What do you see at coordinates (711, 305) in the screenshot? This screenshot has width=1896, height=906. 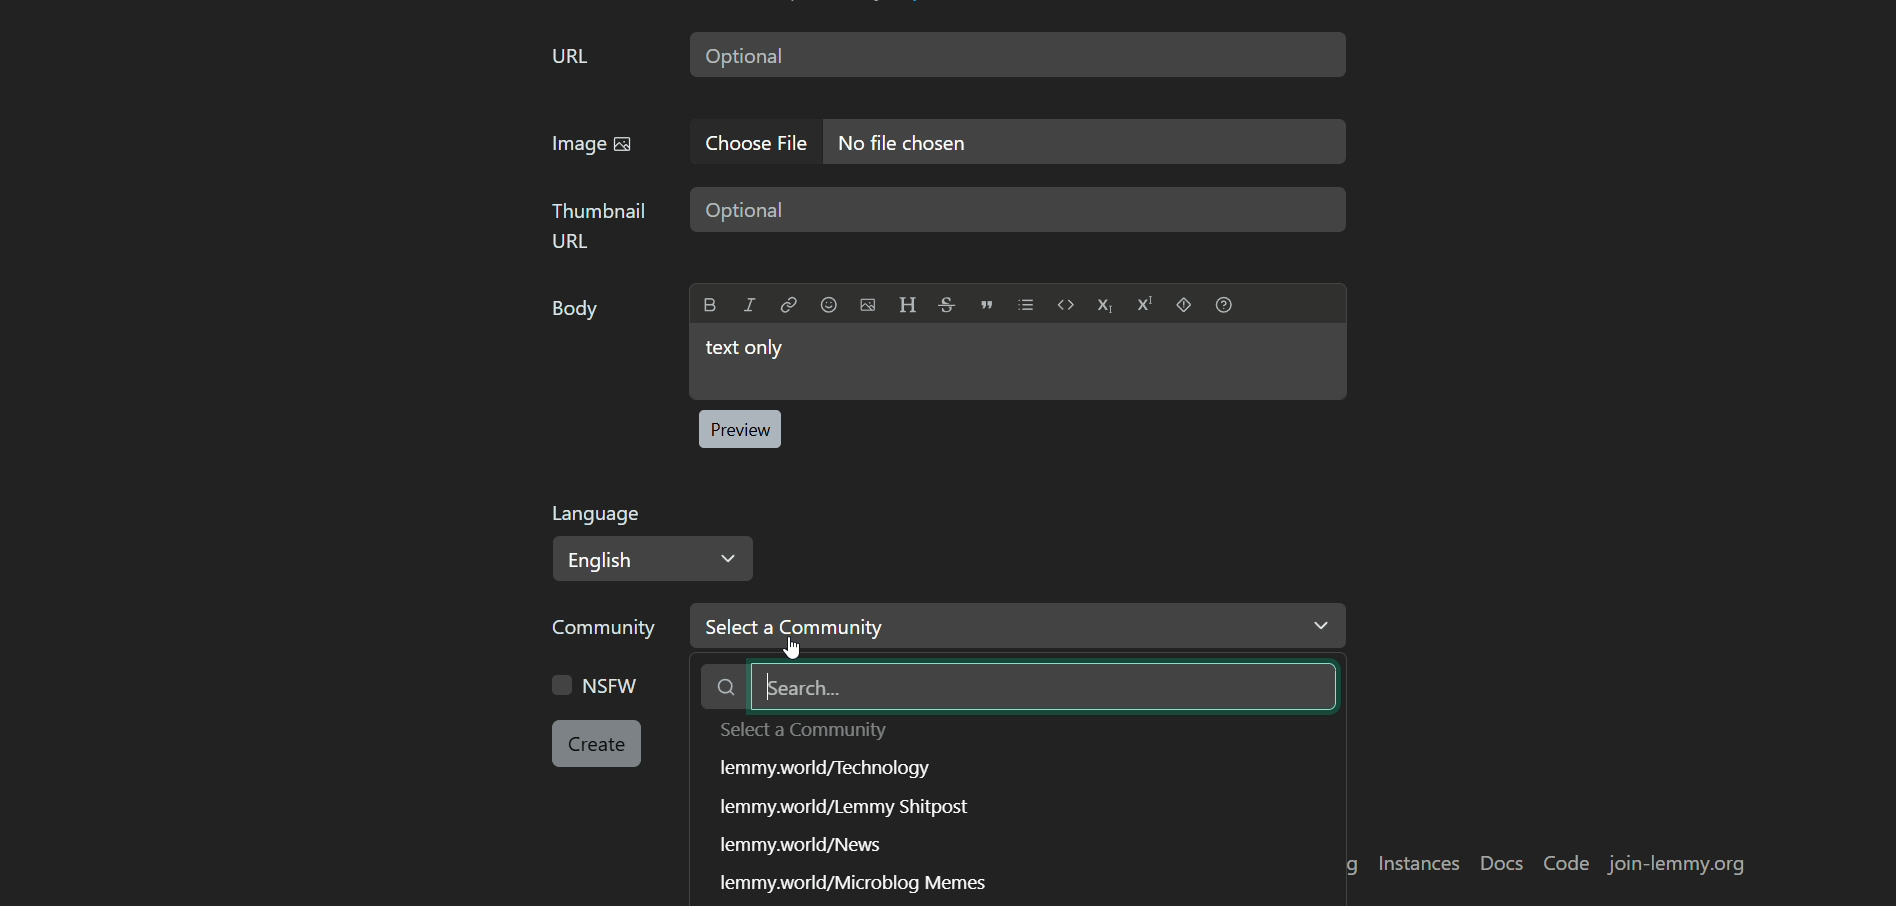 I see `Bold` at bounding box center [711, 305].